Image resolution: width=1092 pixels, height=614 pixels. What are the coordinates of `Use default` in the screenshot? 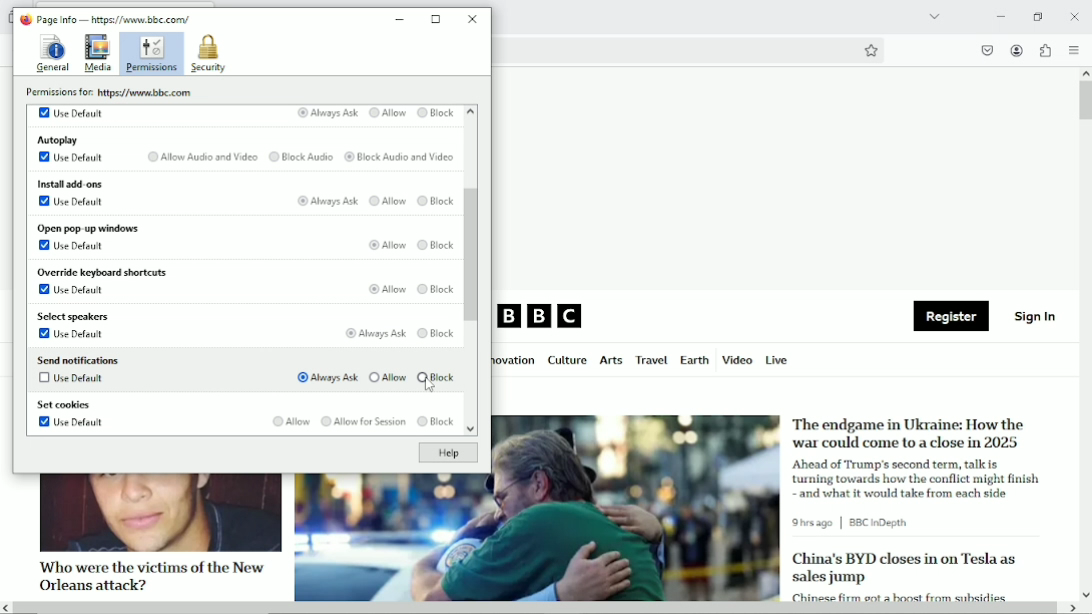 It's located at (73, 335).